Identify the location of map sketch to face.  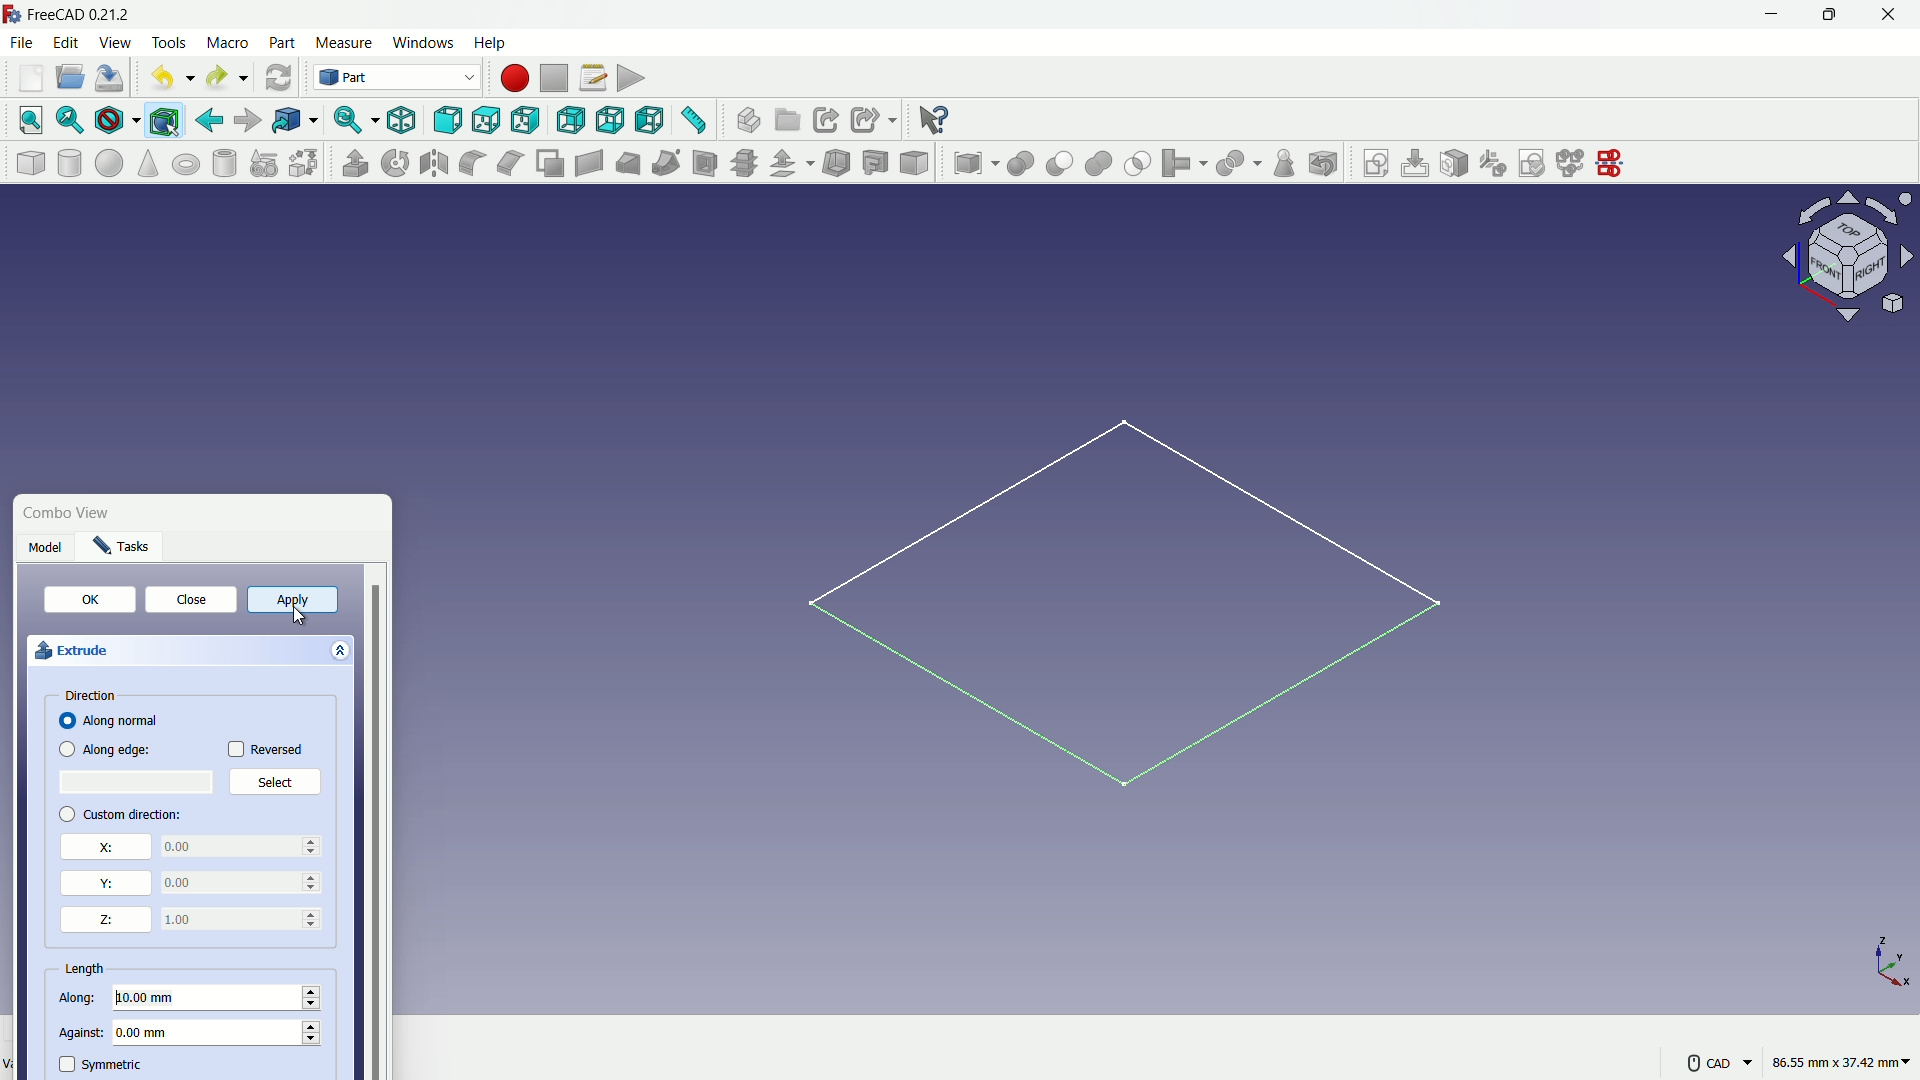
(1453, 162).